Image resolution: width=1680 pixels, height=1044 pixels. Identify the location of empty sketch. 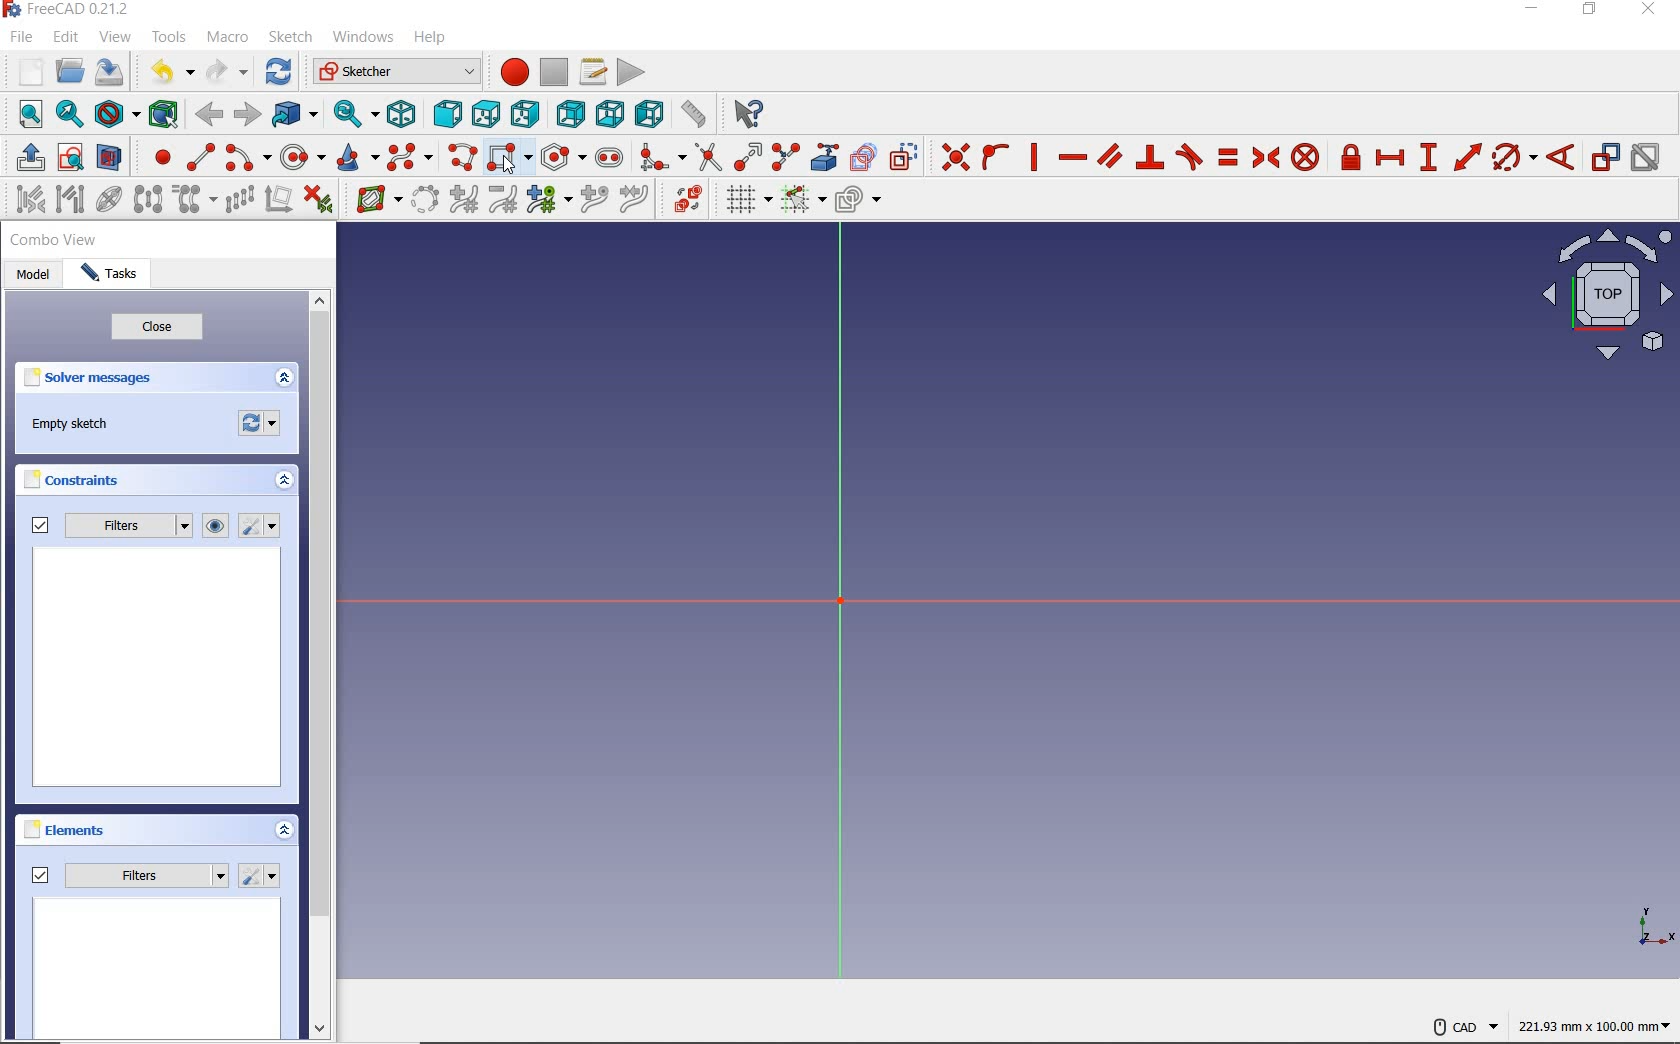
(71, 424).